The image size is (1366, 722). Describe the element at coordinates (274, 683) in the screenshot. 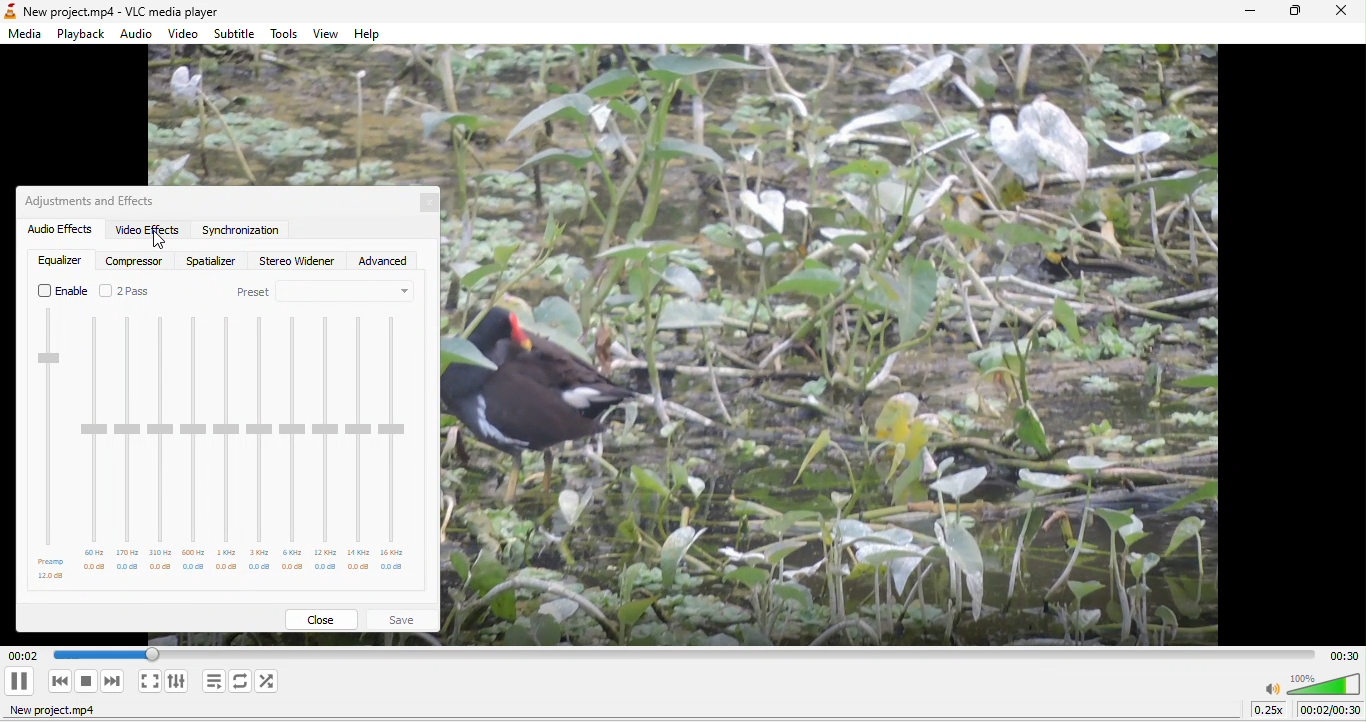

I see `random` at that location.